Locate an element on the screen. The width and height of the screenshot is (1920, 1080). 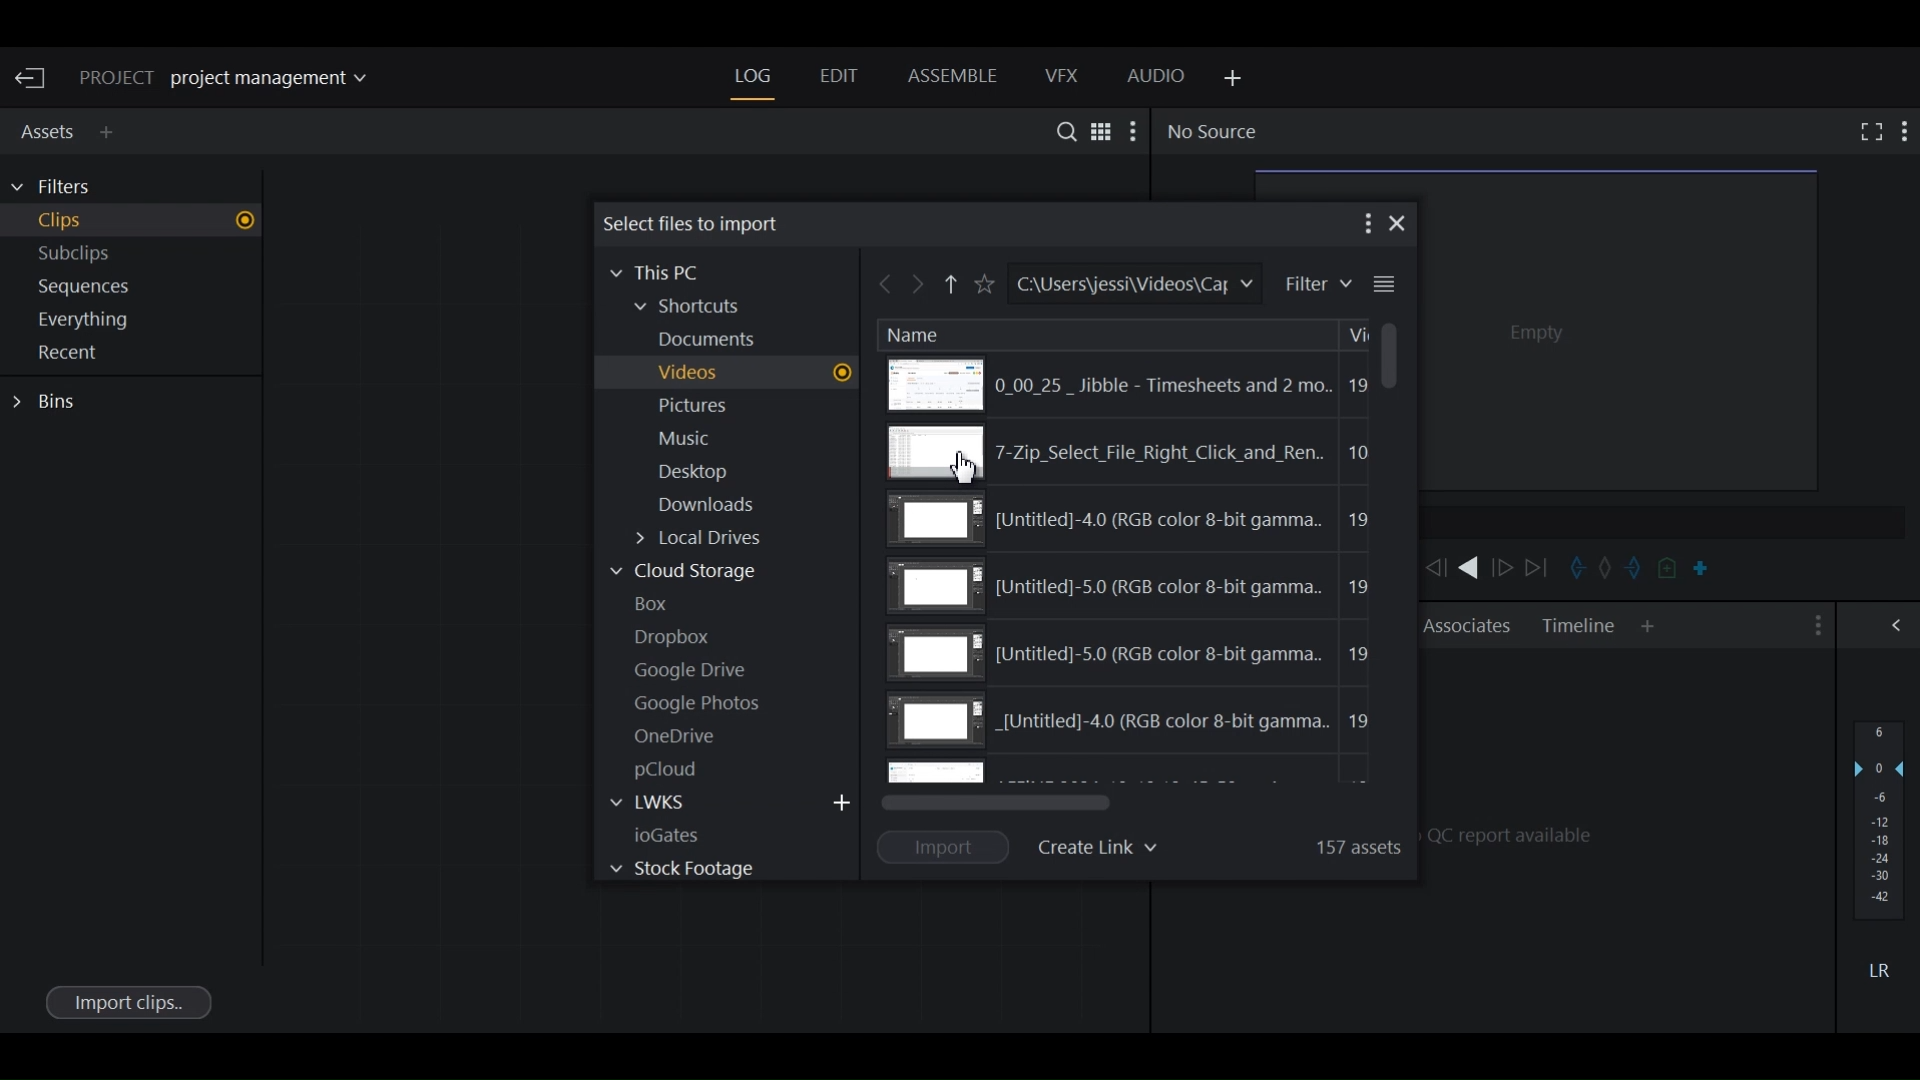
zip select file right is located at coordinates (1130, 453).